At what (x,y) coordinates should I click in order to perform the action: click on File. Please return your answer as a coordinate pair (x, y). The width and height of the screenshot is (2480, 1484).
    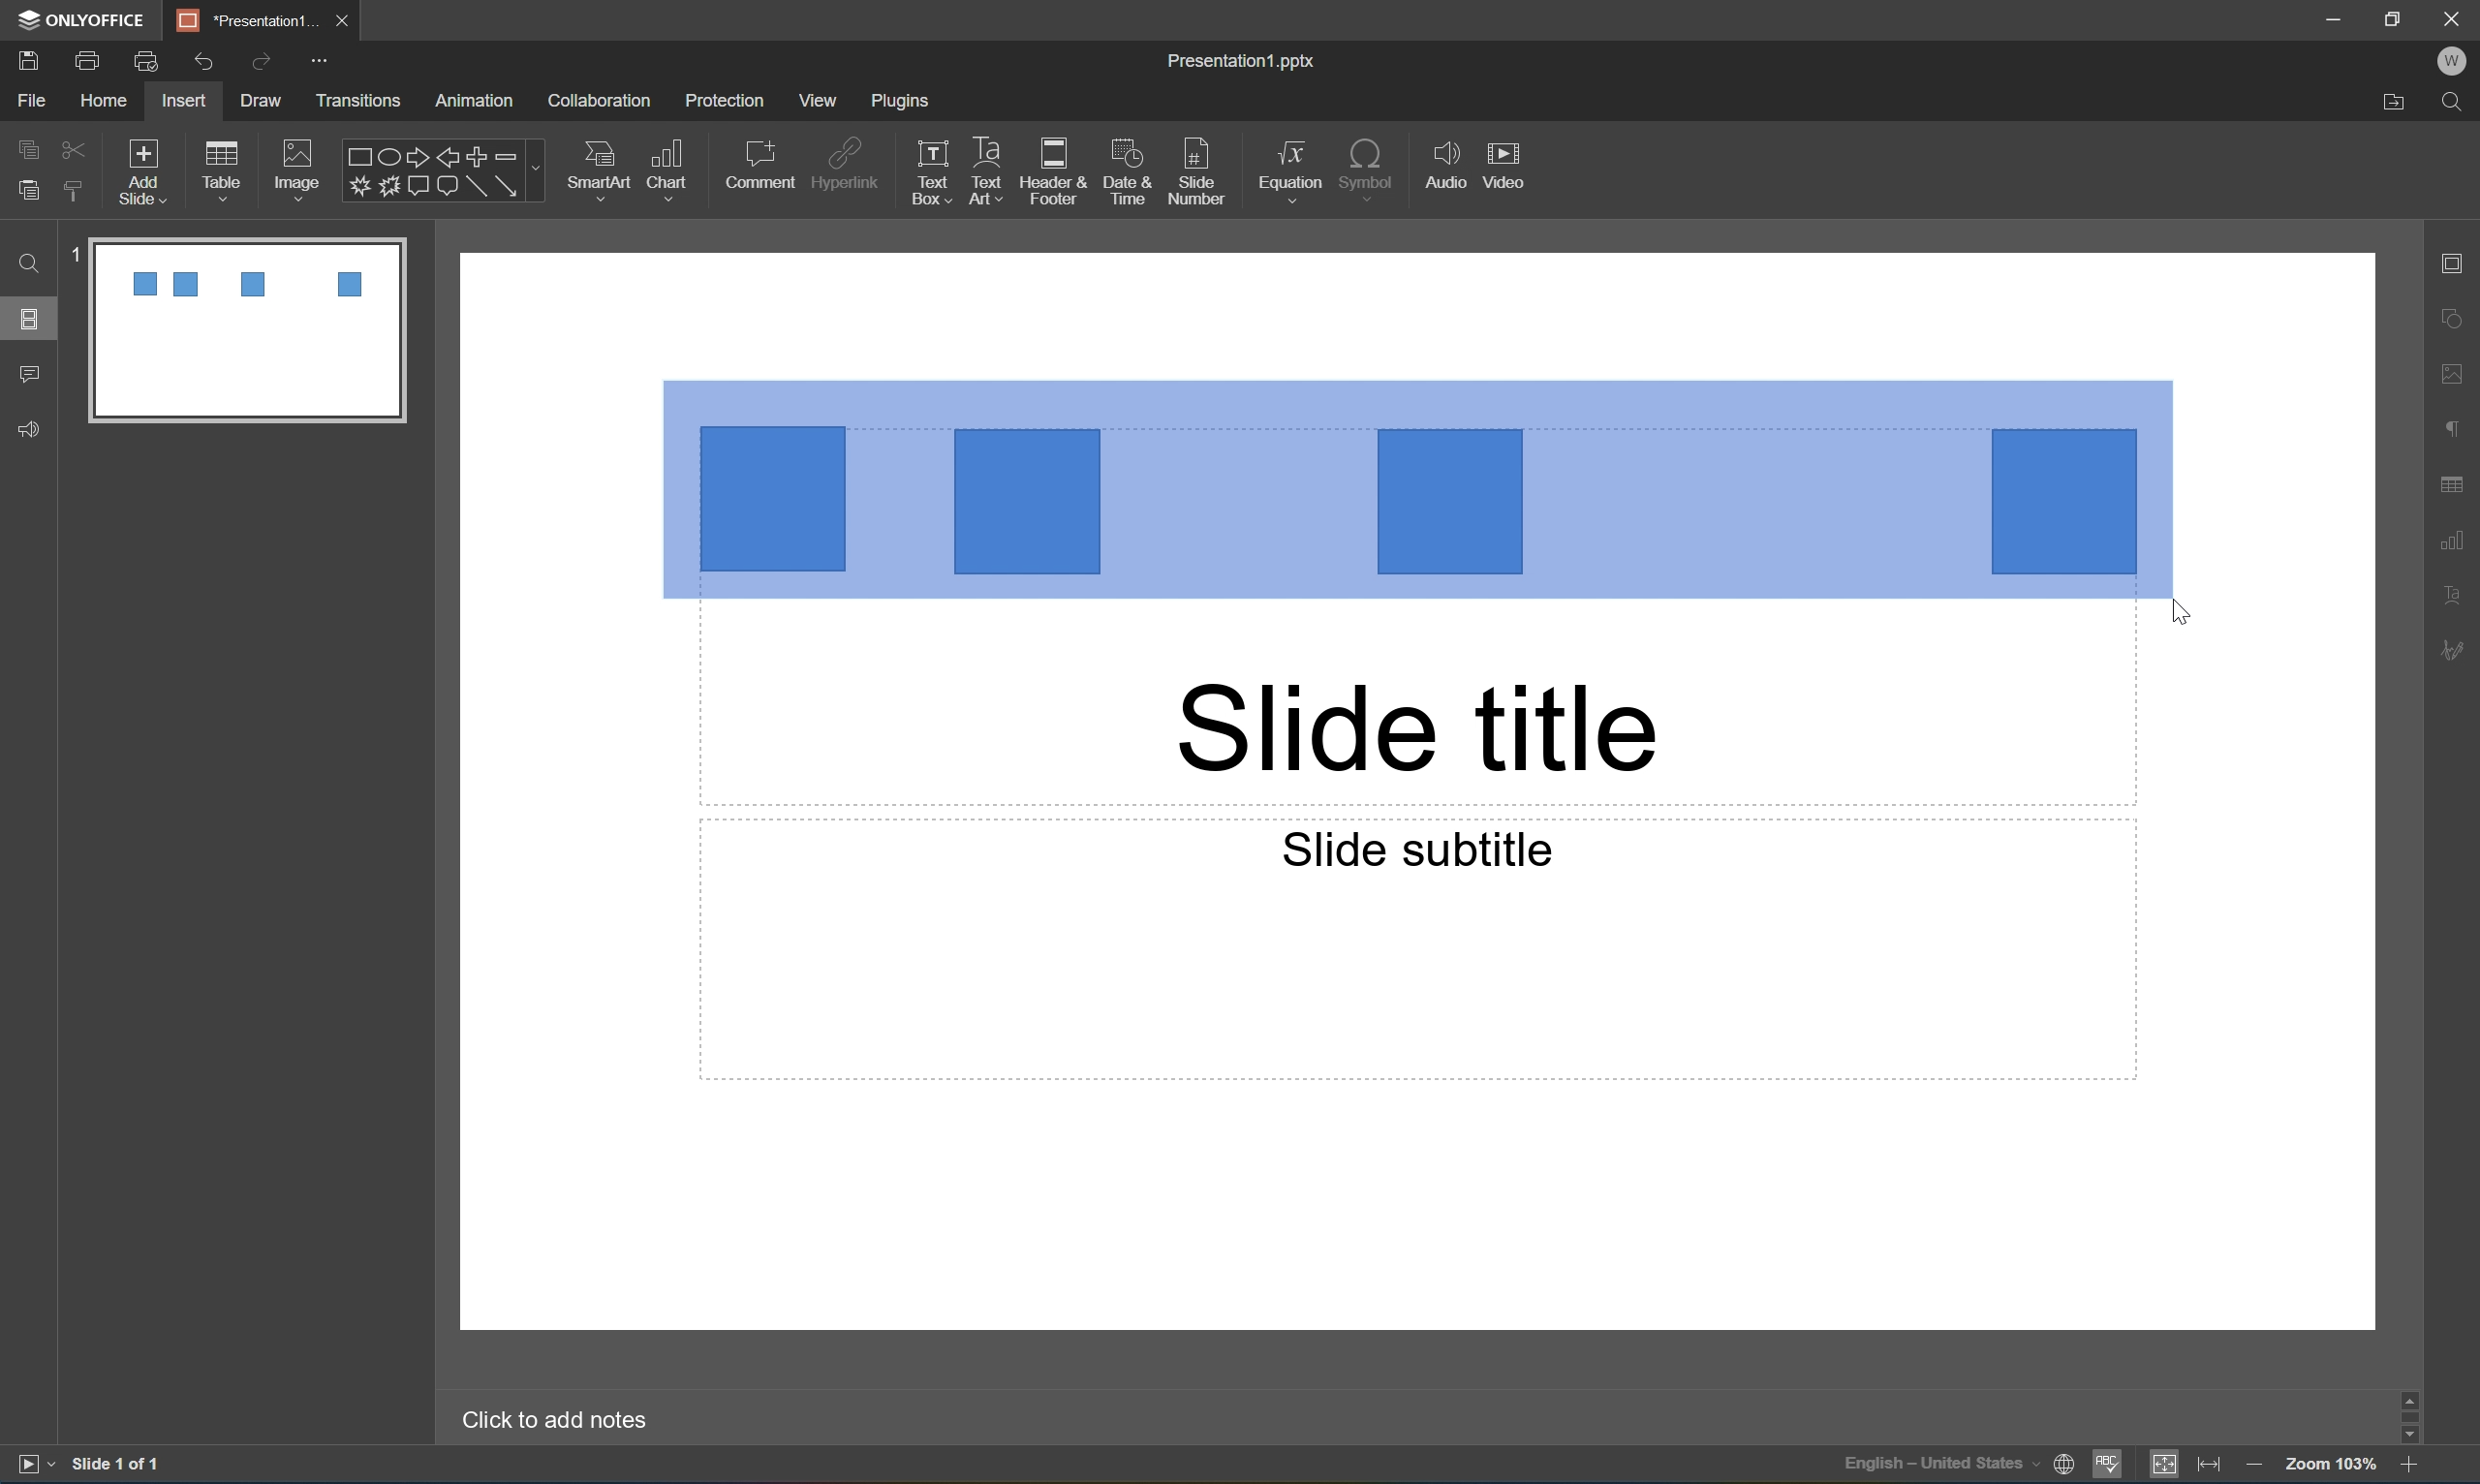
    Looking at the image, I should click on (36, 102).